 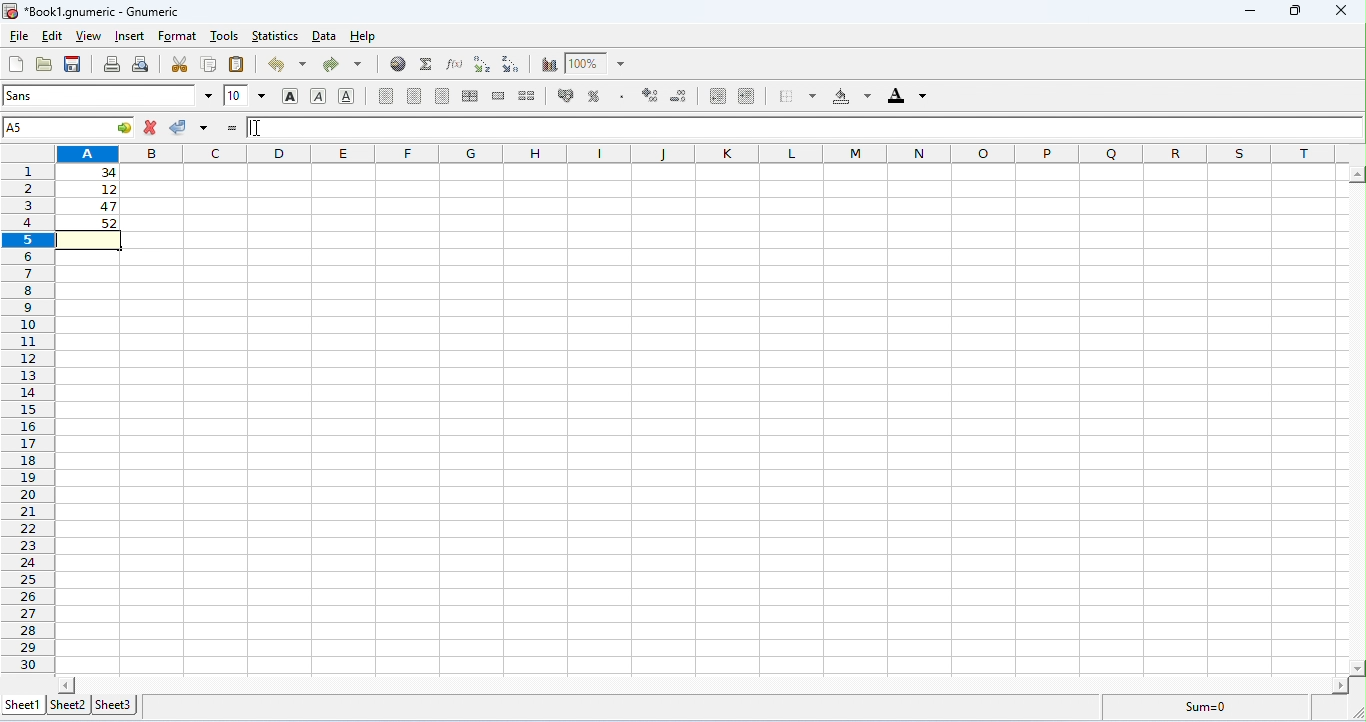 What do you see at coordinates (1206, 706) in the screenshot?
I see `formula` at bounding box center [1206, 706].